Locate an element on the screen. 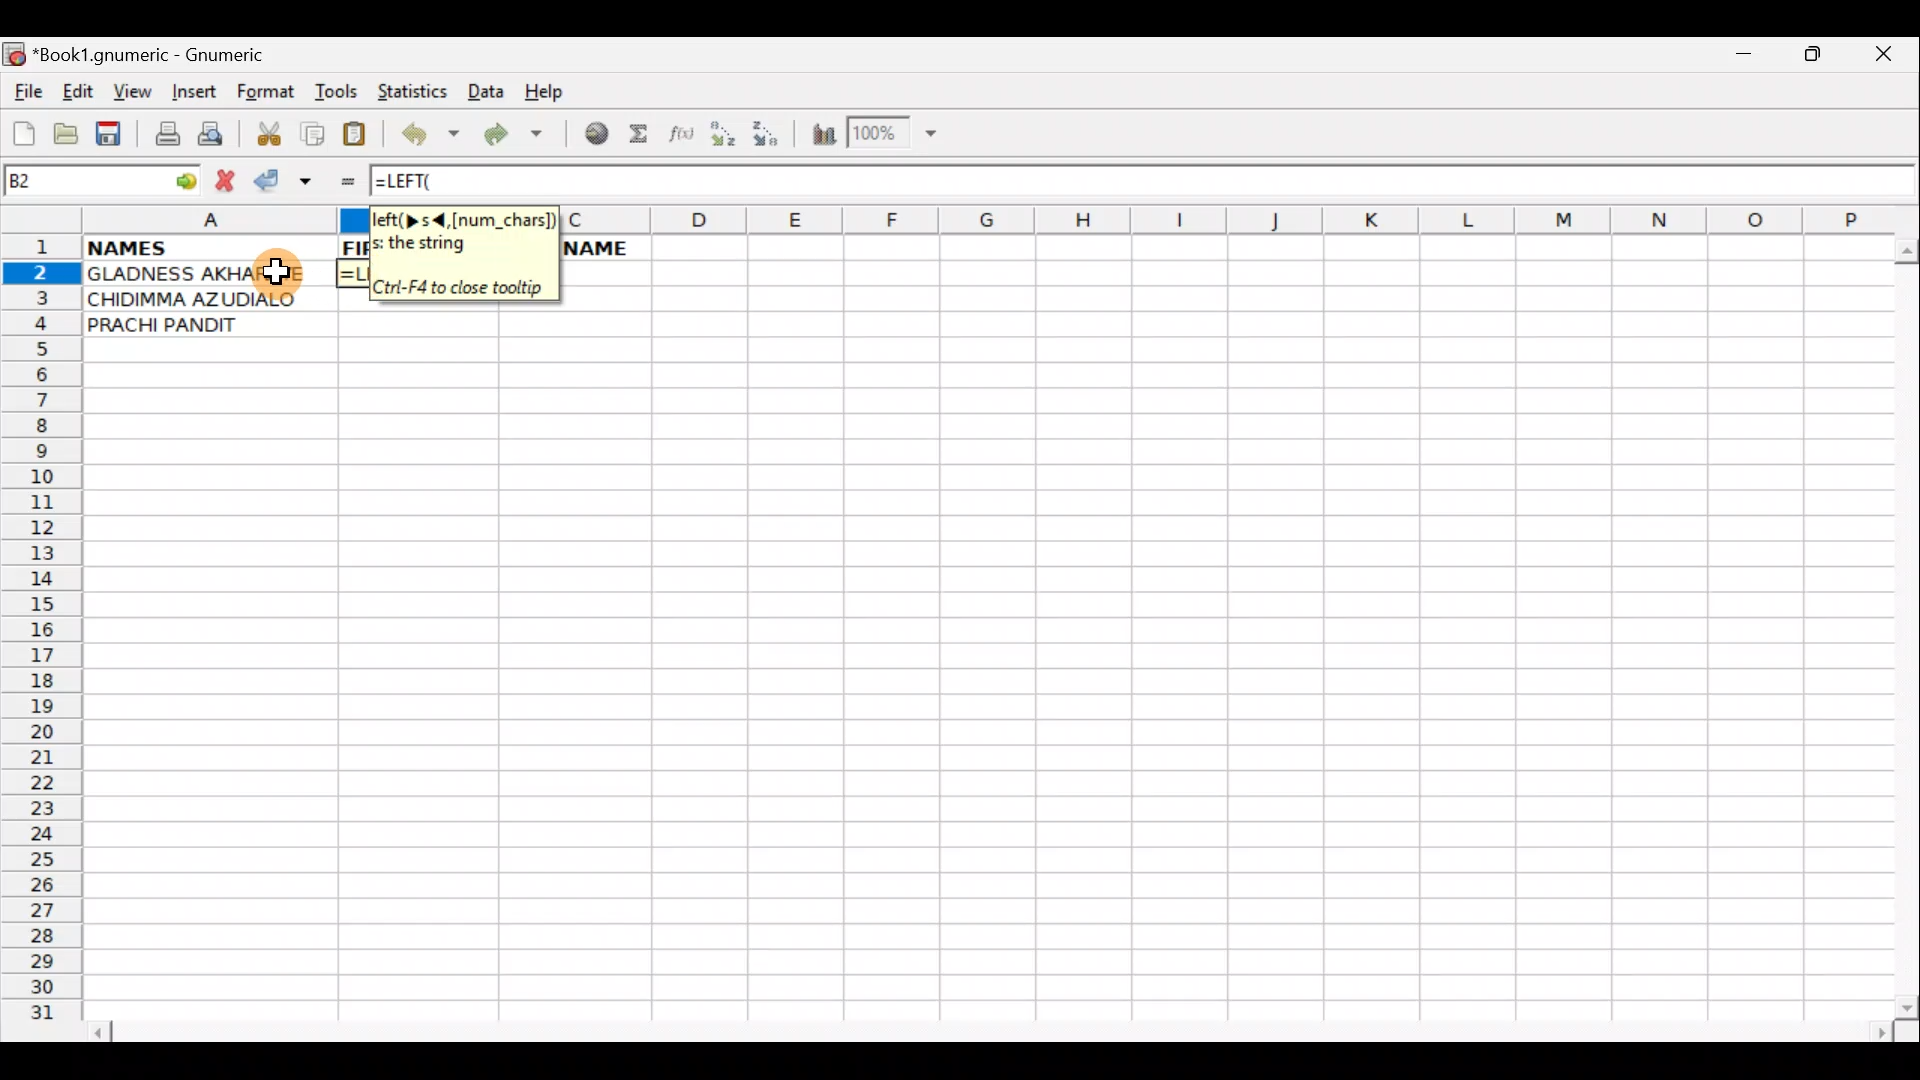  Sum in the current cell is located at coordinates (645, 135).